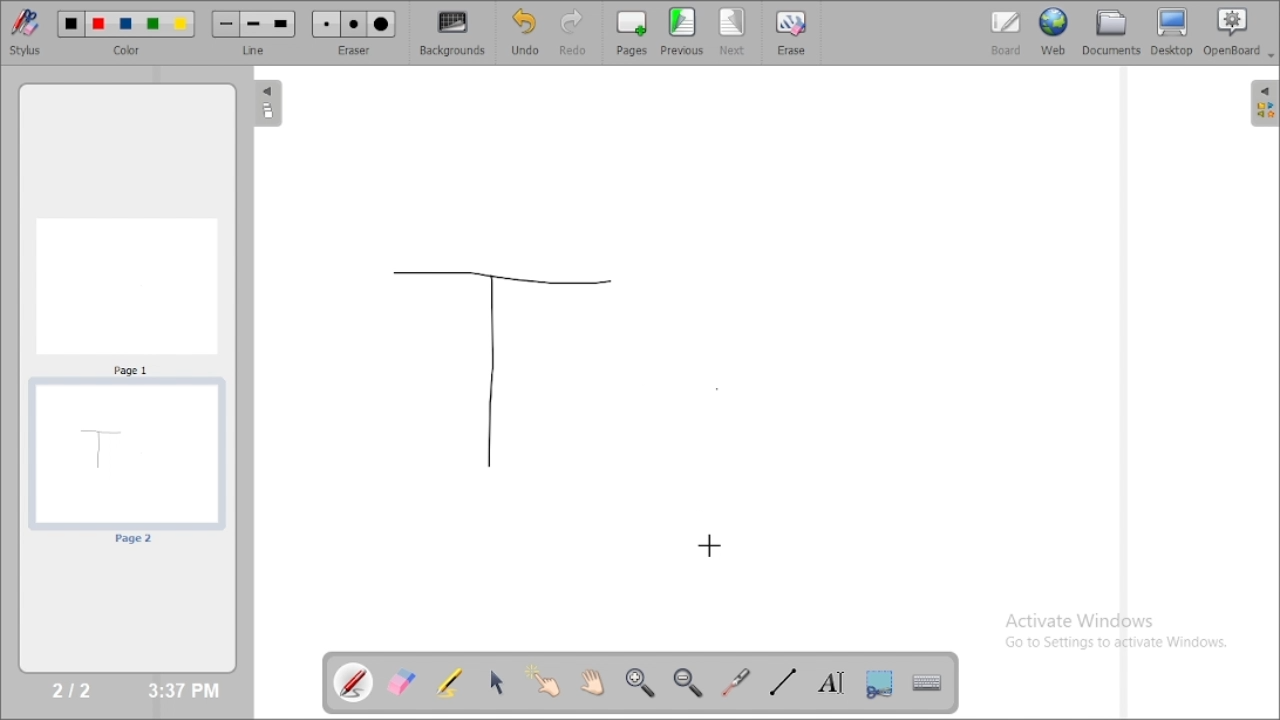  I want to click on Color 3, so click(126, 25).